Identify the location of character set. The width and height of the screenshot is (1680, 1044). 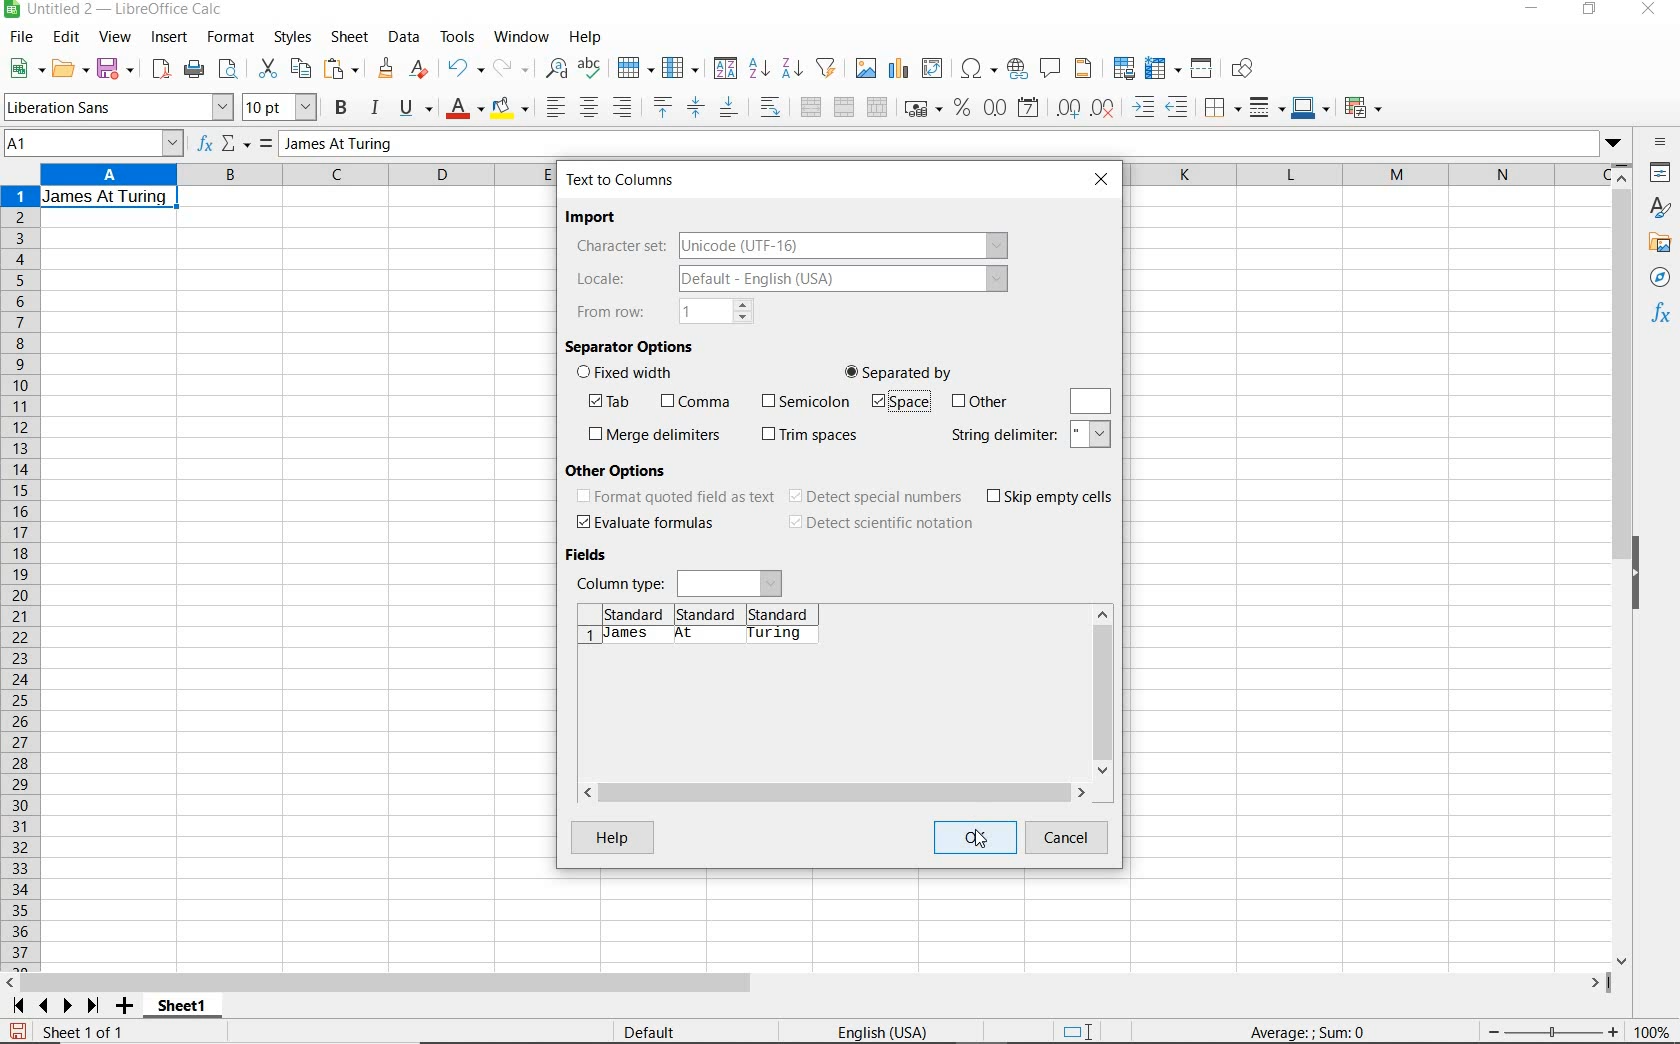
(789, 245).